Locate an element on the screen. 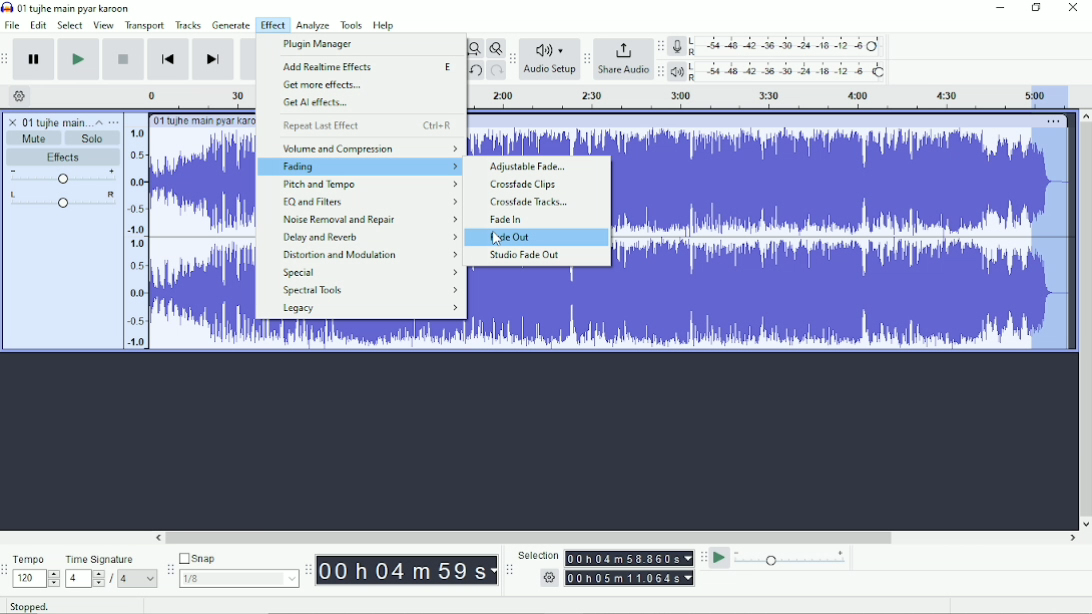  Audacity share audio toolbar is located at coordinates (588, 58).